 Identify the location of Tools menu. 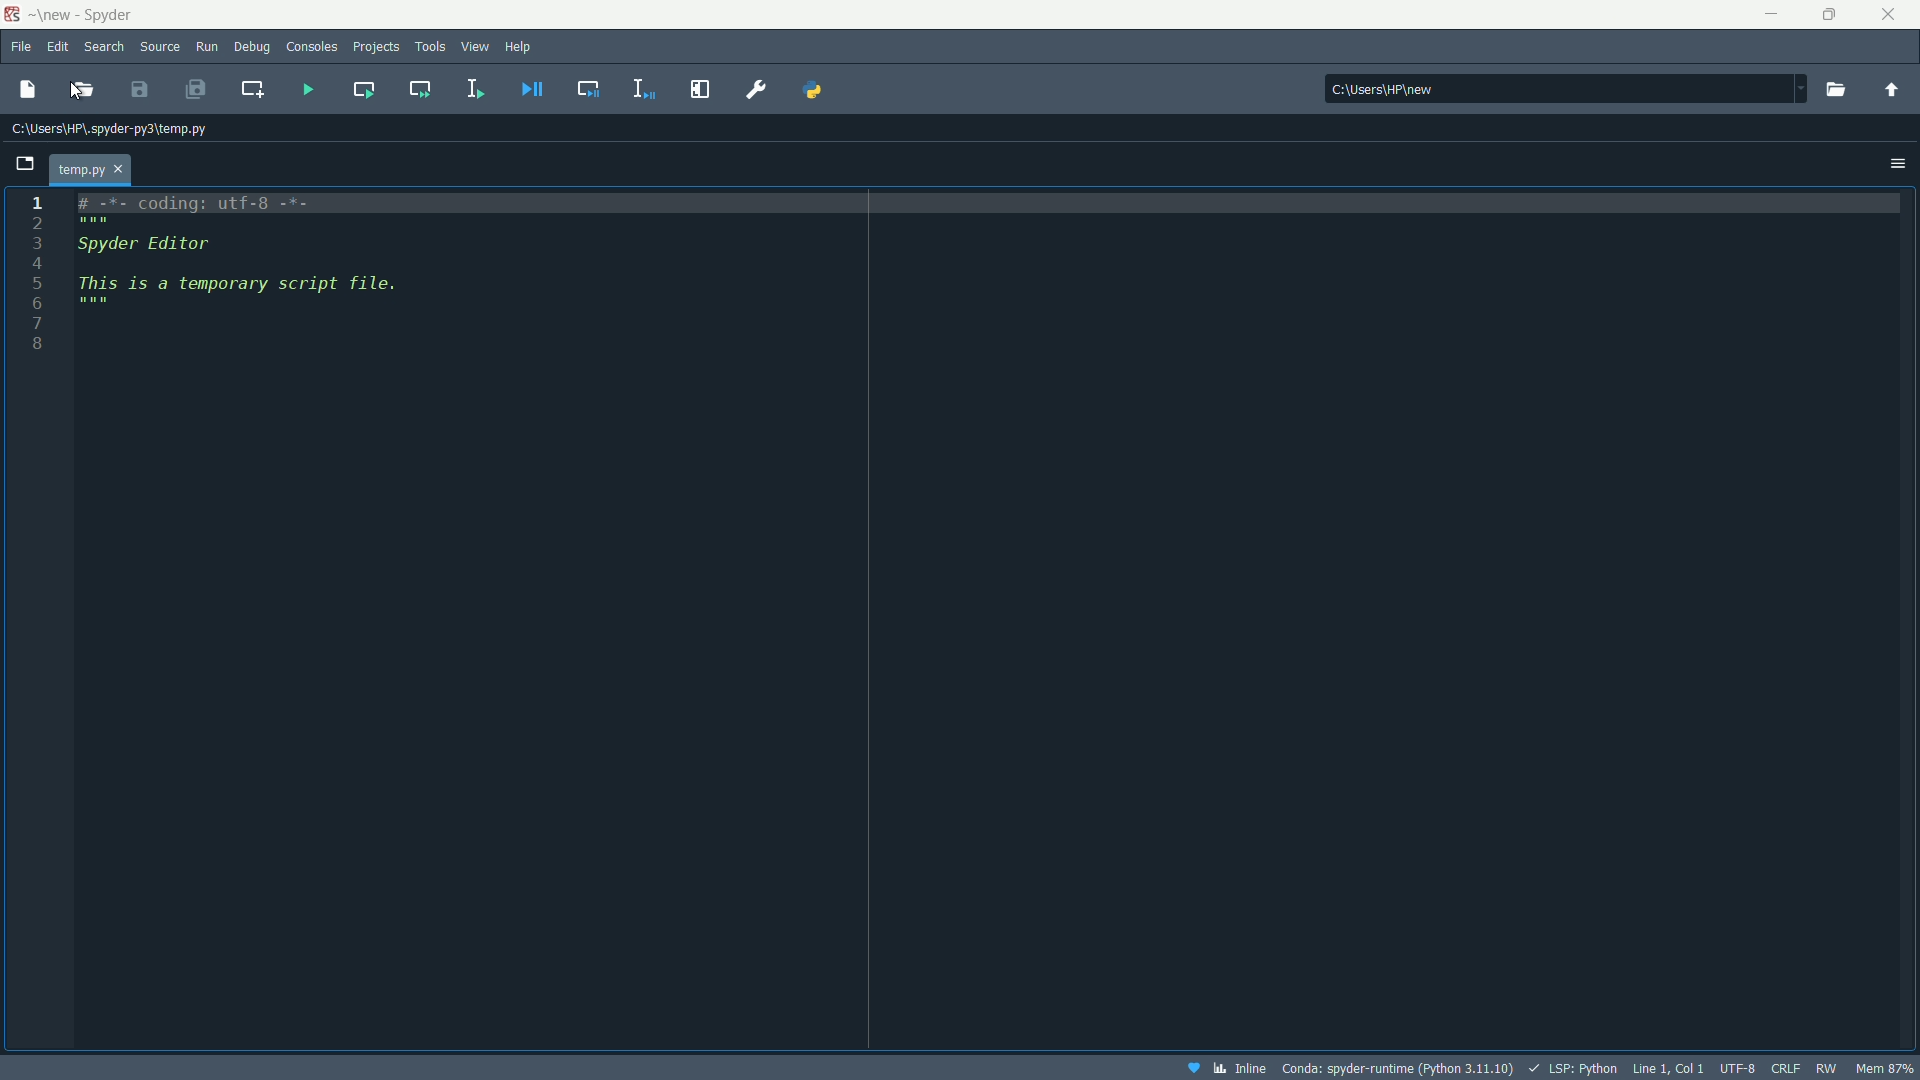
(433, 47).